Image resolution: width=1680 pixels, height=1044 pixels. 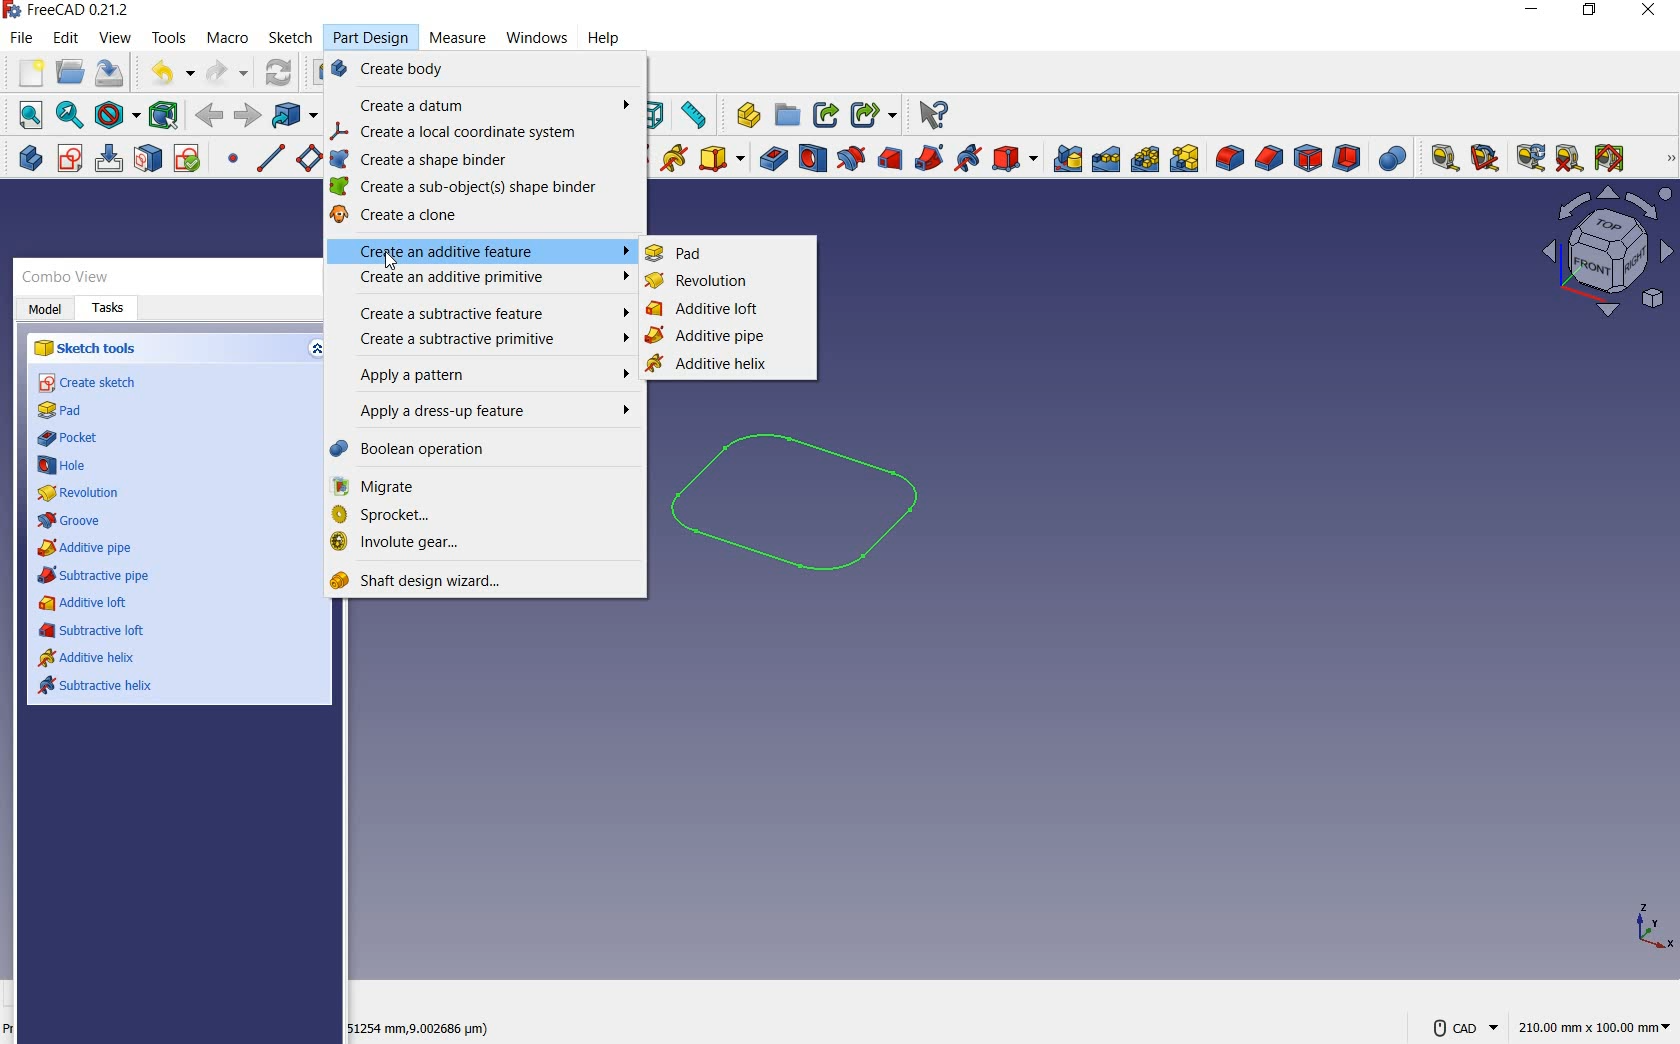 I want to click on open, so click(x=68, y=73).